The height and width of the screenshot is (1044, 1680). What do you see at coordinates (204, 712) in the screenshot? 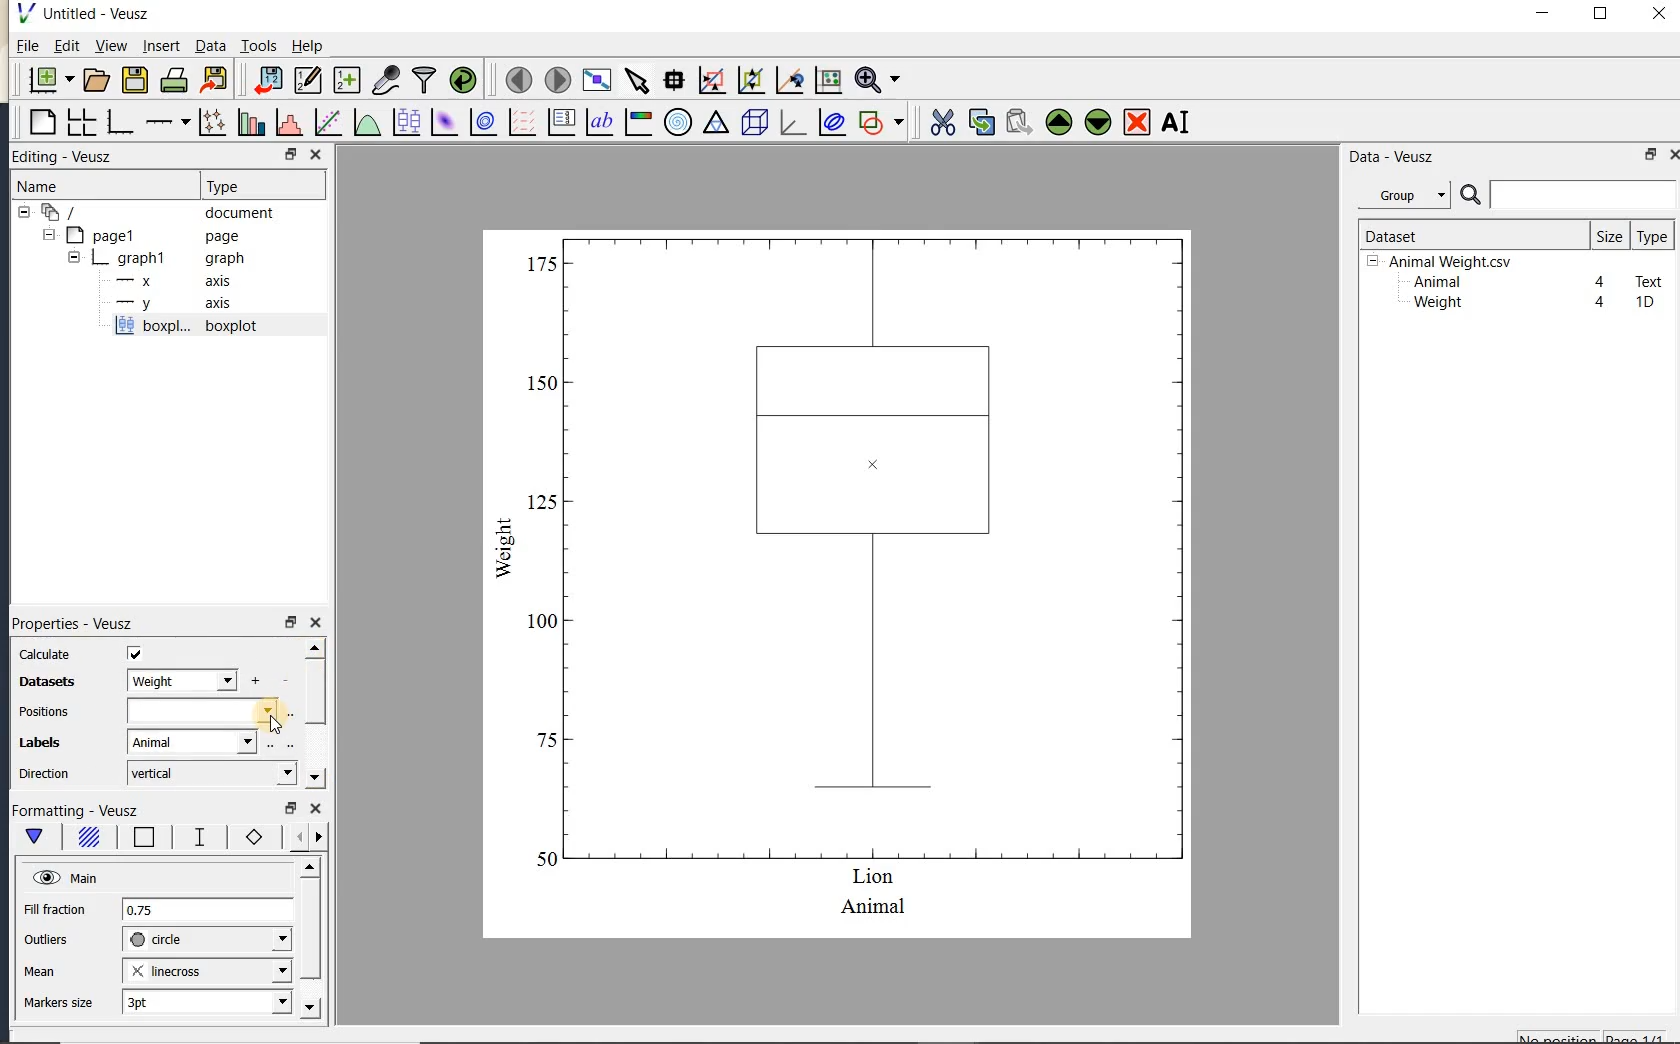
I see `input field` at bounding box center [204, 712].